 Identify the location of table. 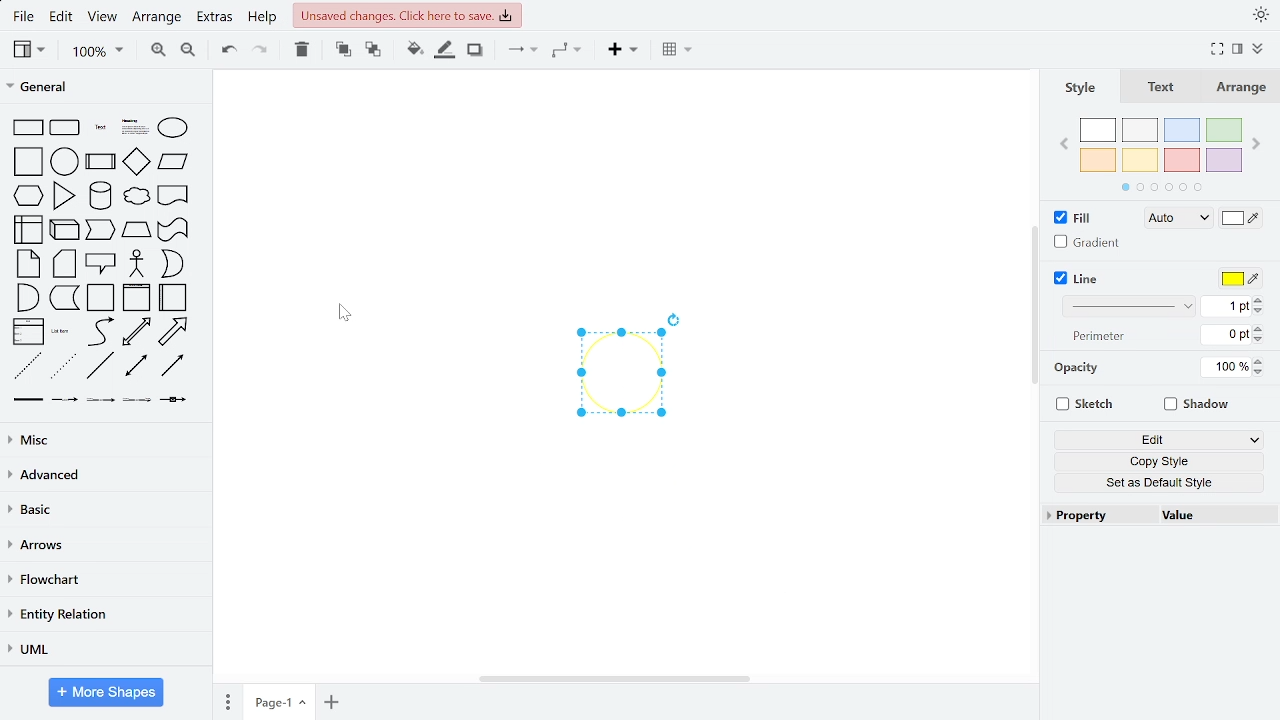
(678, 51).